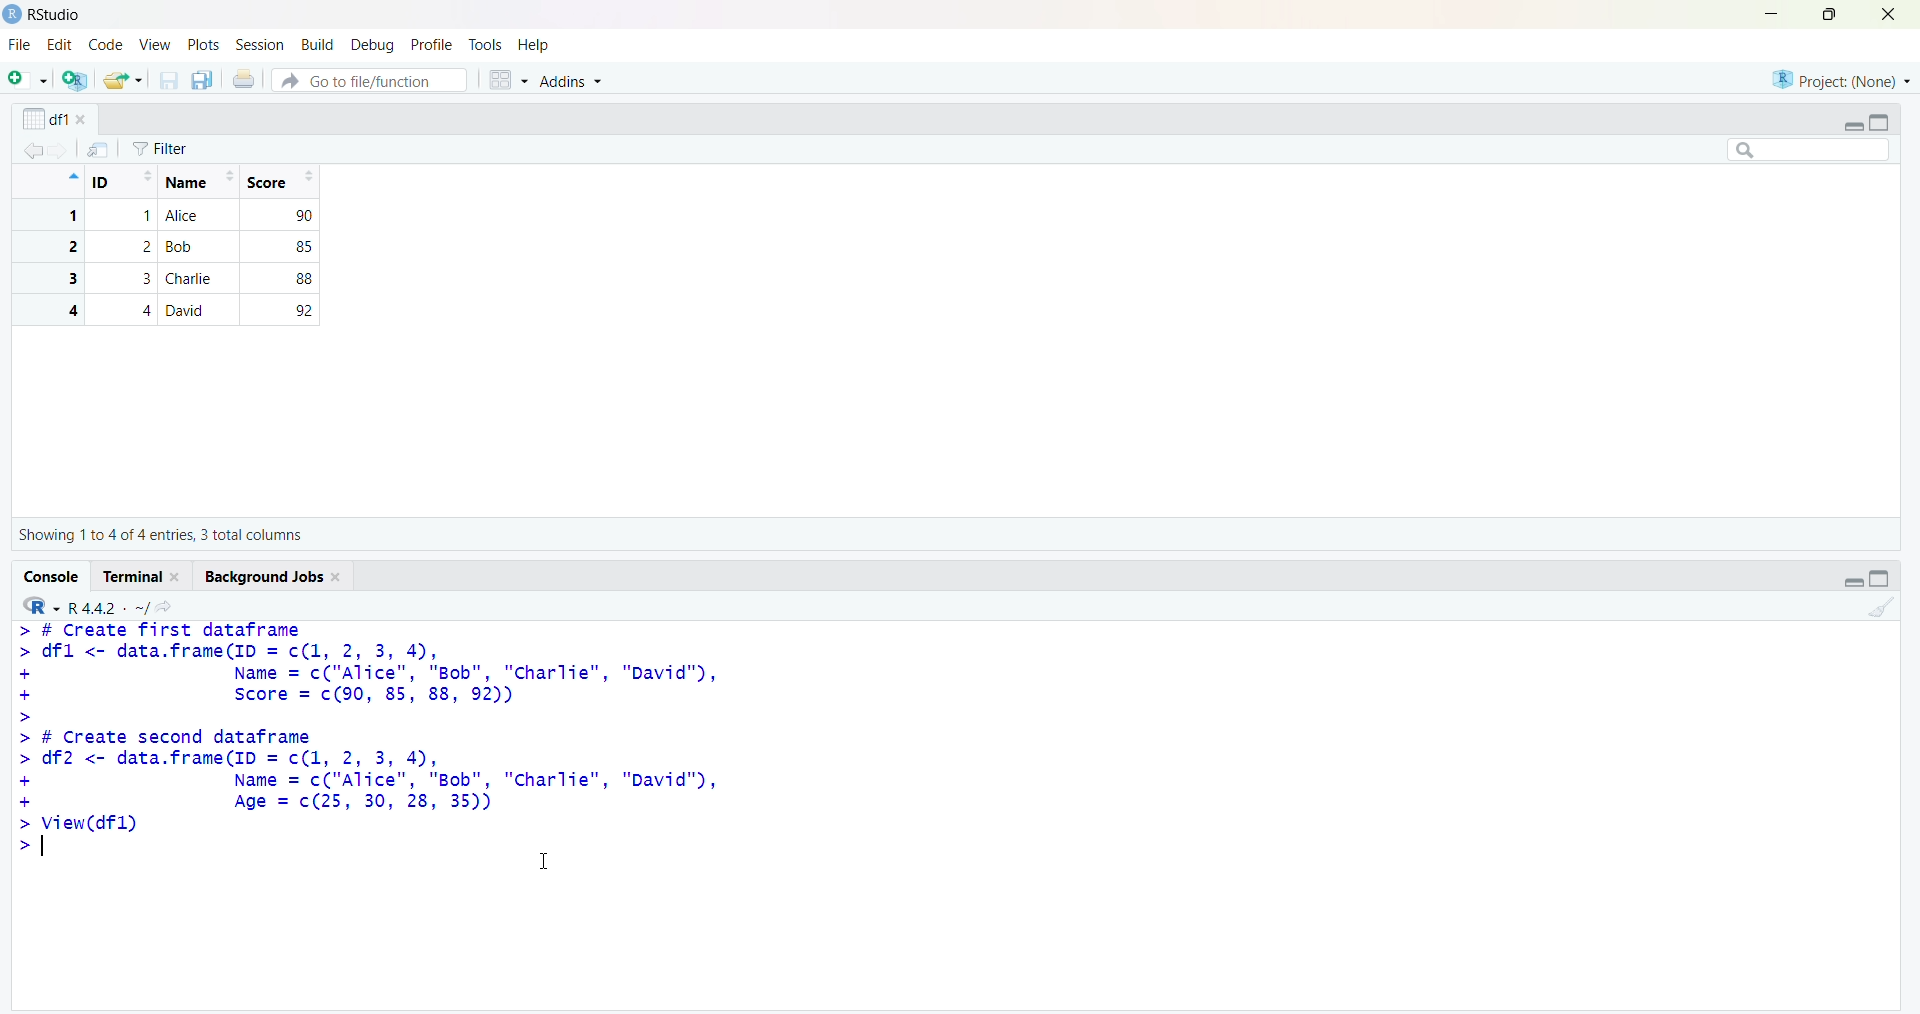 Image resolution: width=1920 pixels, height=1014 pixels. Describe the element at coordinates (1878, 123) in the screenshot. I see `toggle full view` at that location.